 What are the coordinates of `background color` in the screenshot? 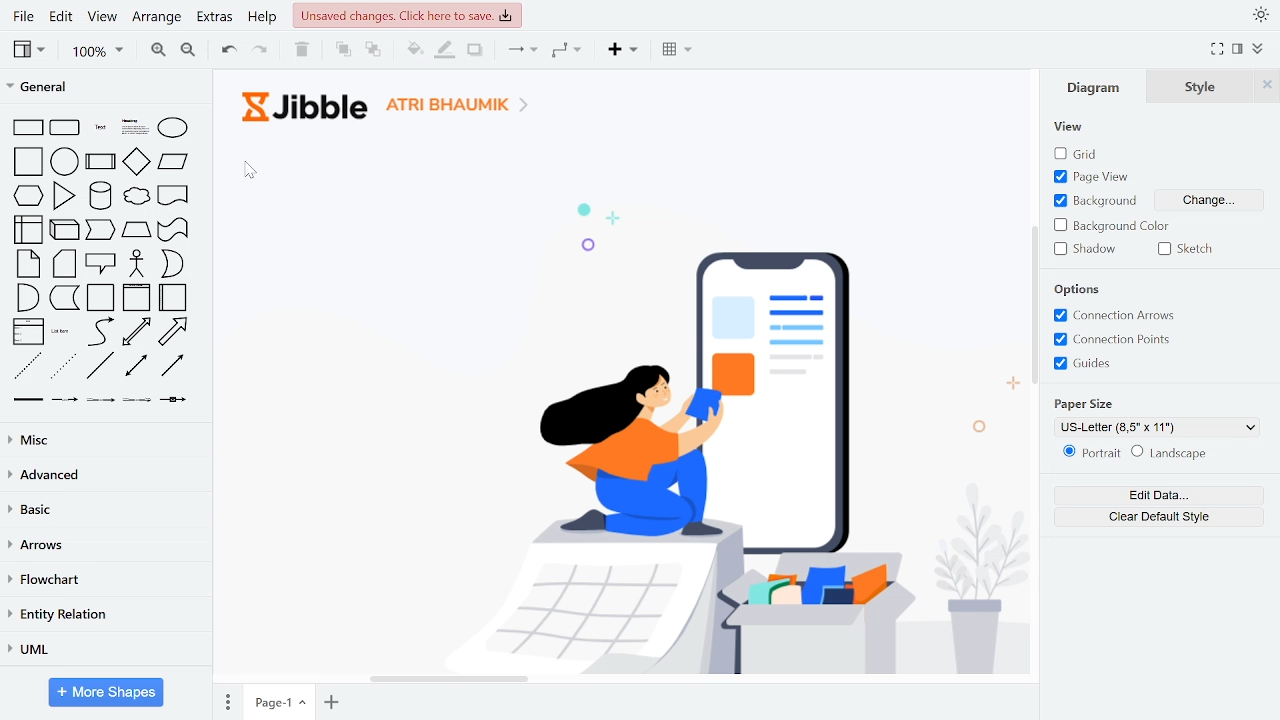 It's located at (1110, 225).